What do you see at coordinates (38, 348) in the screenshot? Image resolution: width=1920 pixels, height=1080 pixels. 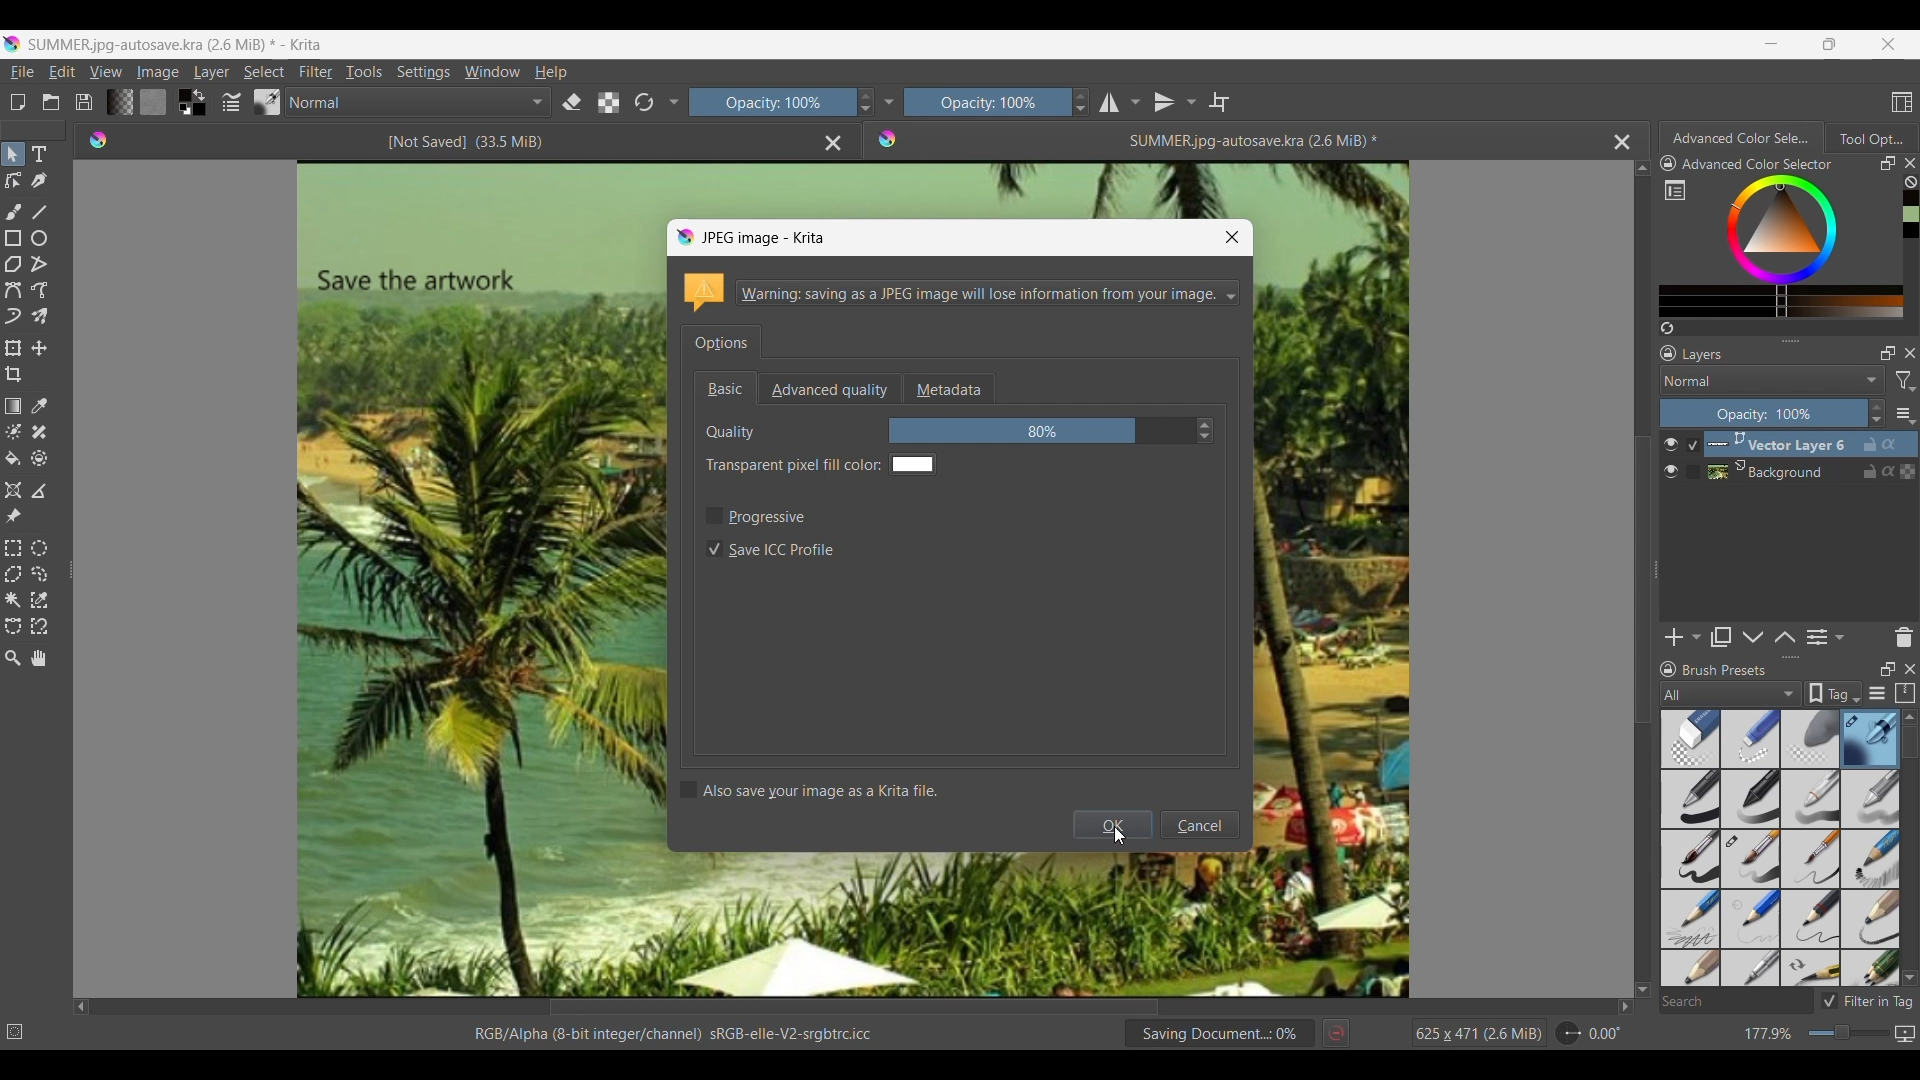 I see `Move a layer` at bounding box center [38, 348].